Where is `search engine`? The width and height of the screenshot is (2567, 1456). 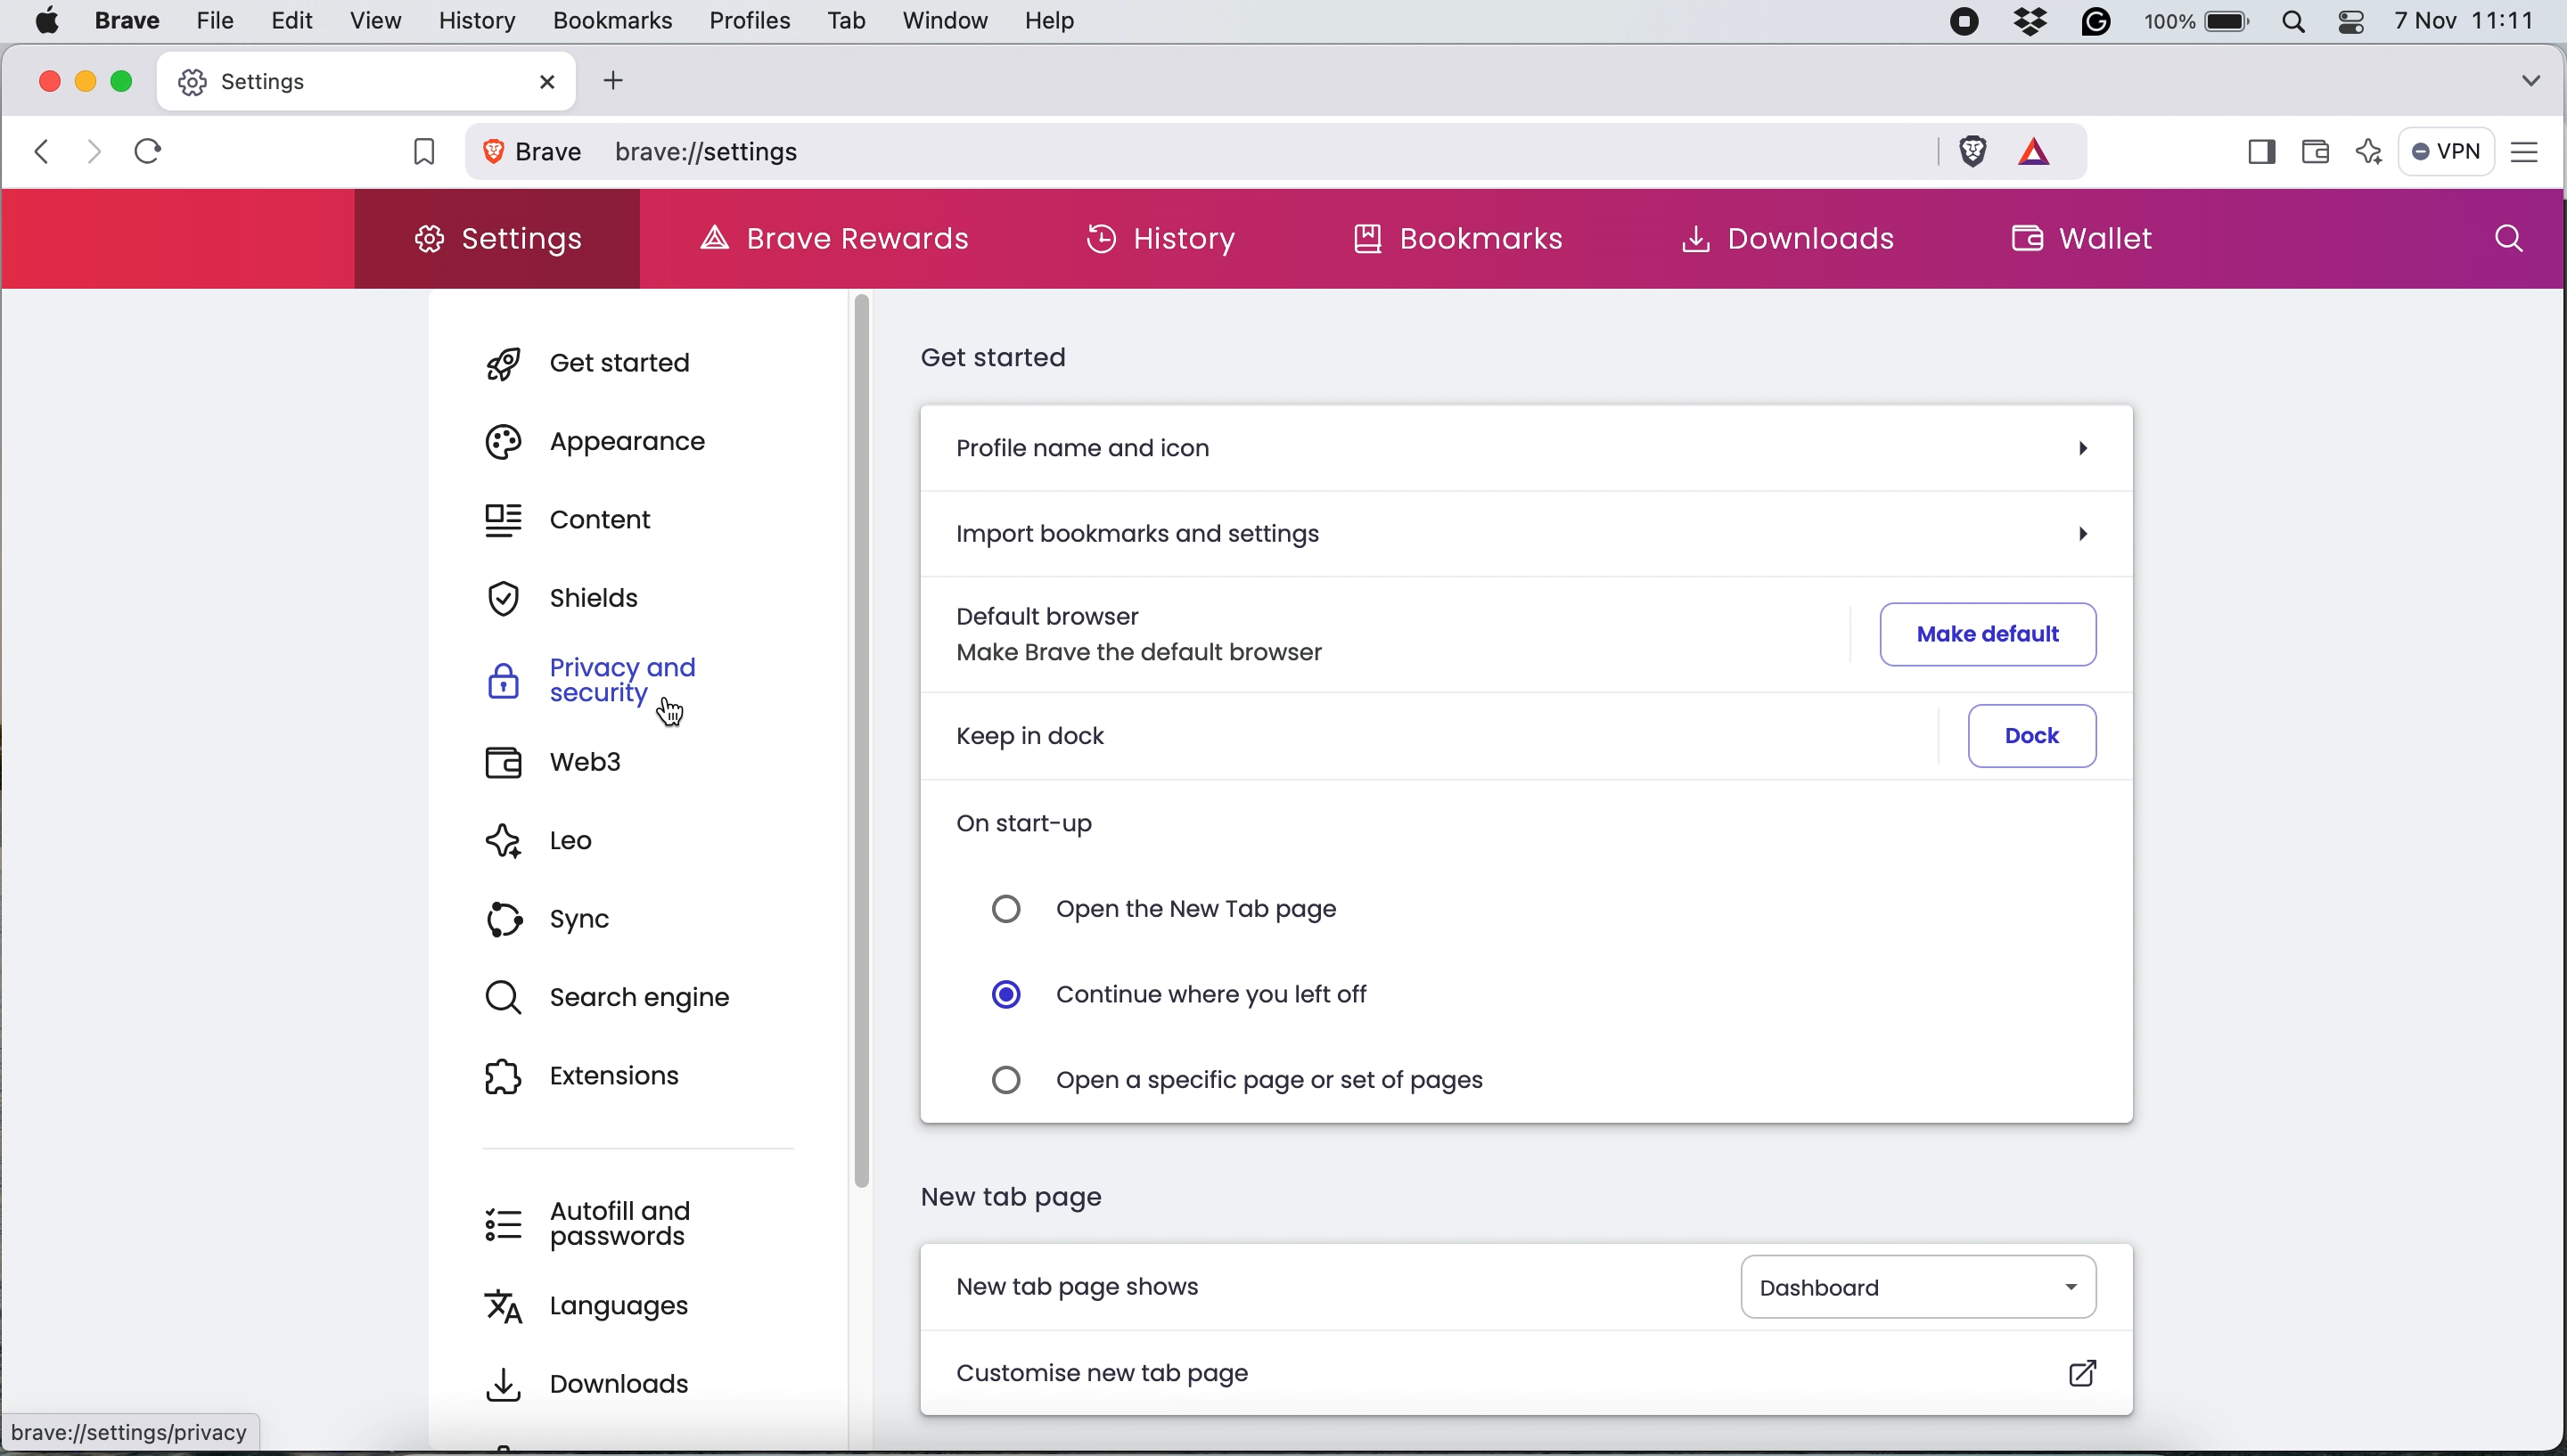
search engine is located at coordinates (632, 1002).